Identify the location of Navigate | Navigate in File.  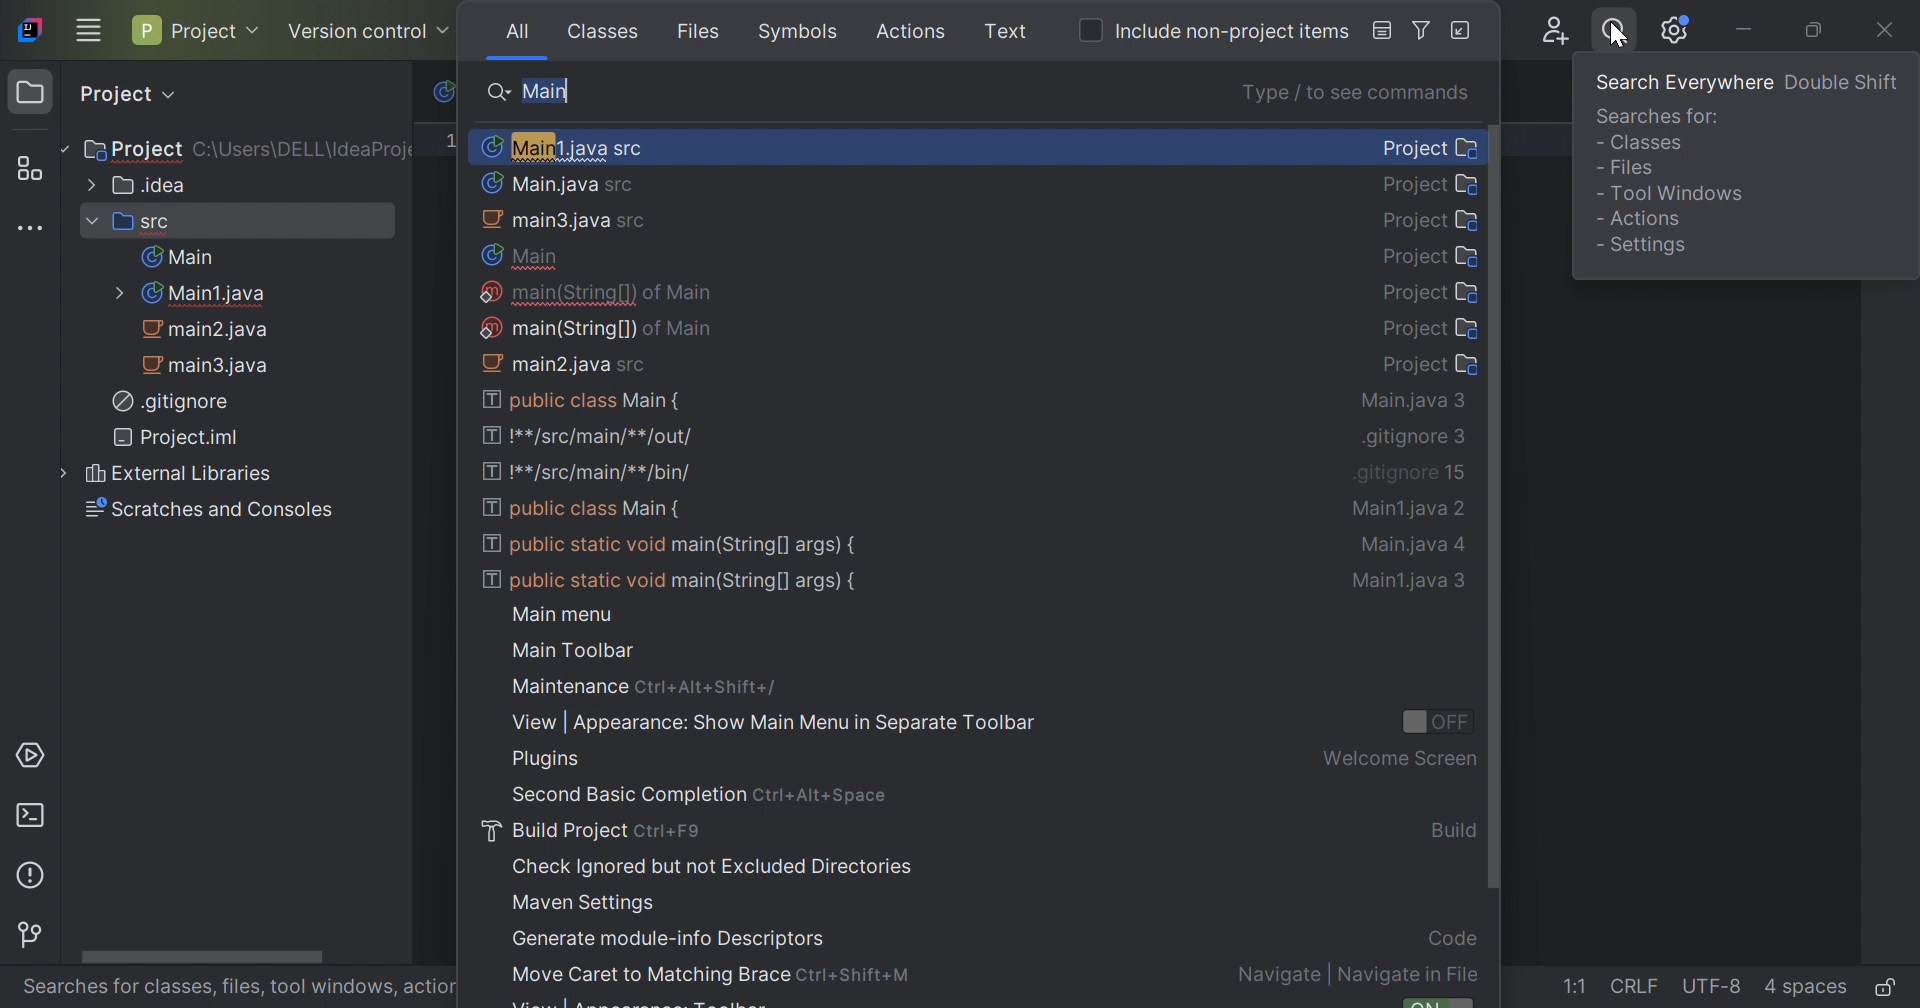
(1357, 975).